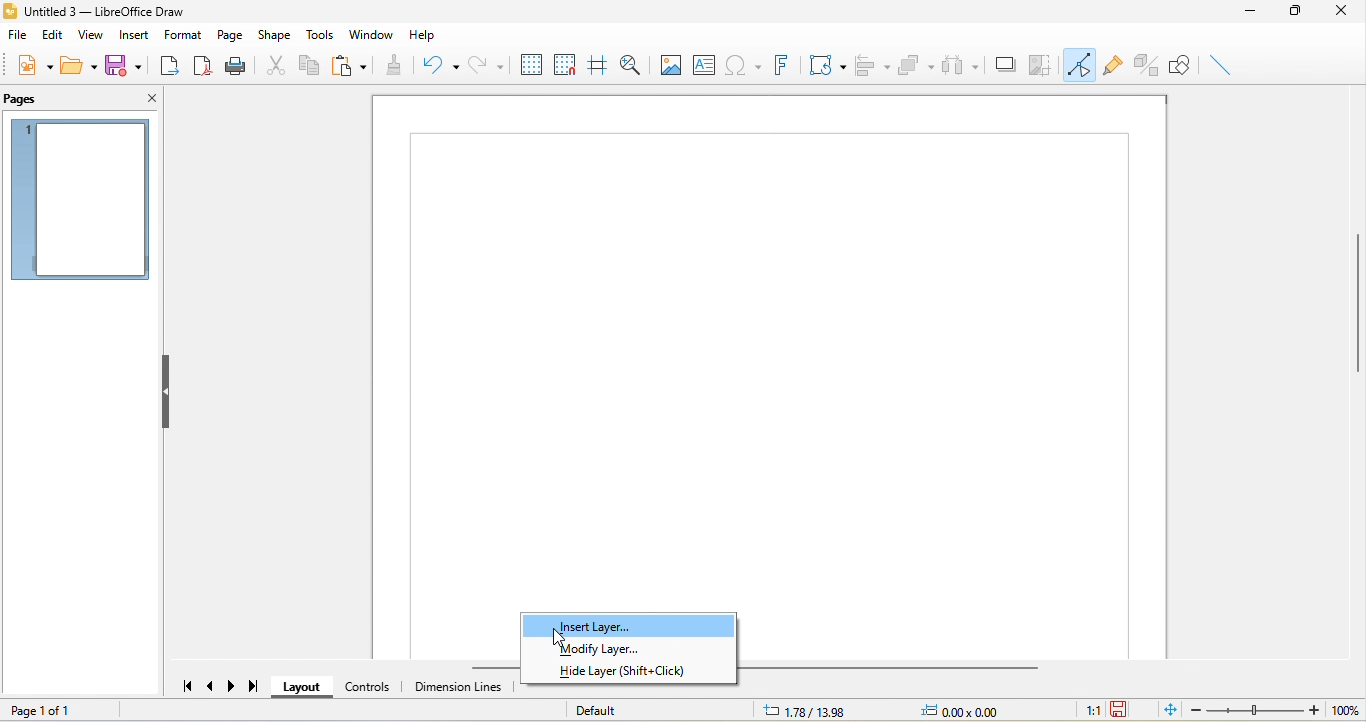 This screenshot has height=722, width=1366. I want to click on helpline while moving, so click(596, 65).